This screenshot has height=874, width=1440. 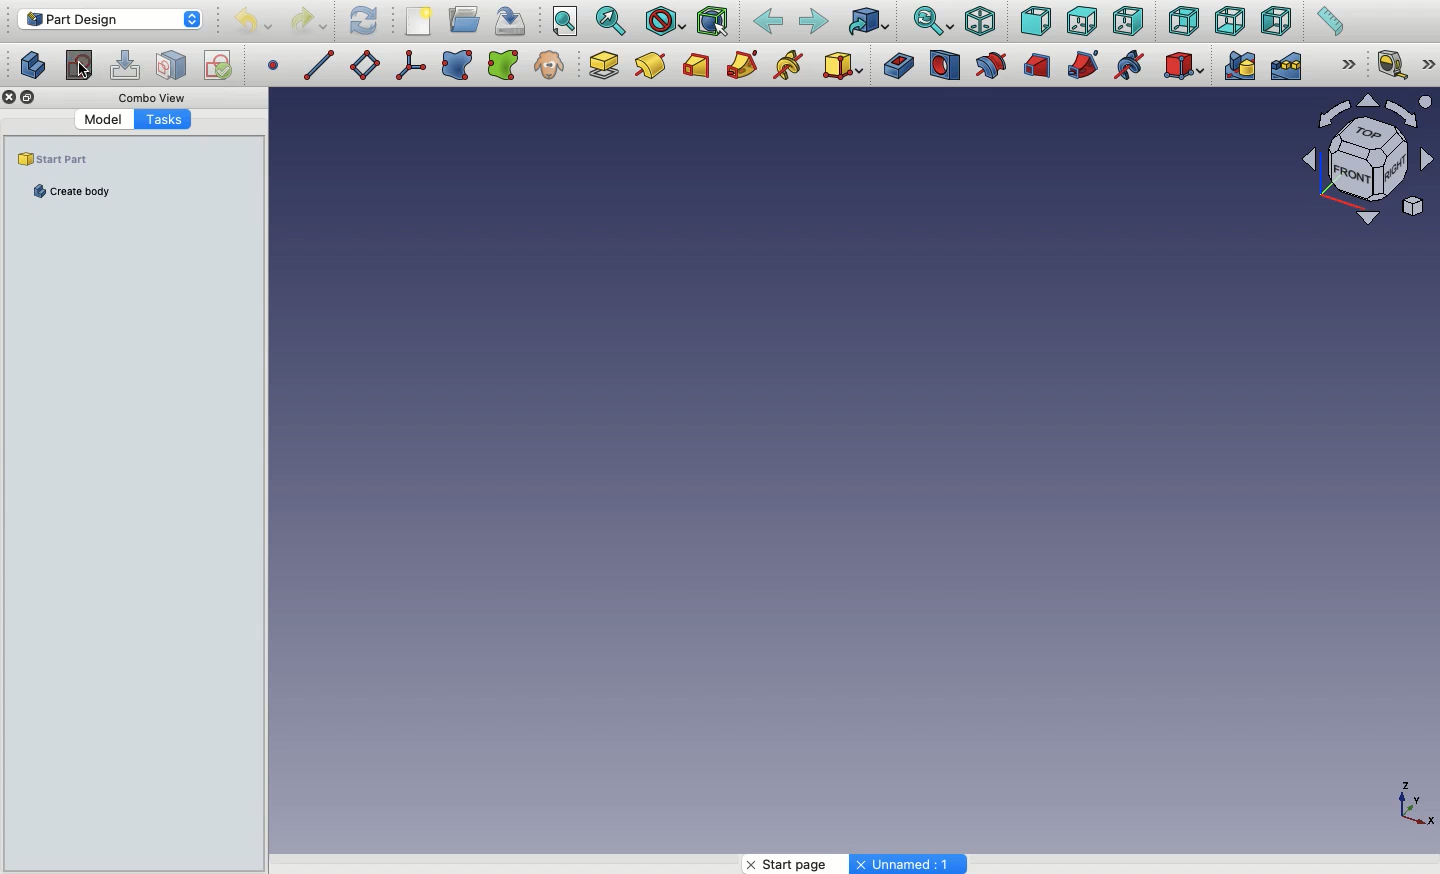 I want to click on Back, so click(x=769, y=22).